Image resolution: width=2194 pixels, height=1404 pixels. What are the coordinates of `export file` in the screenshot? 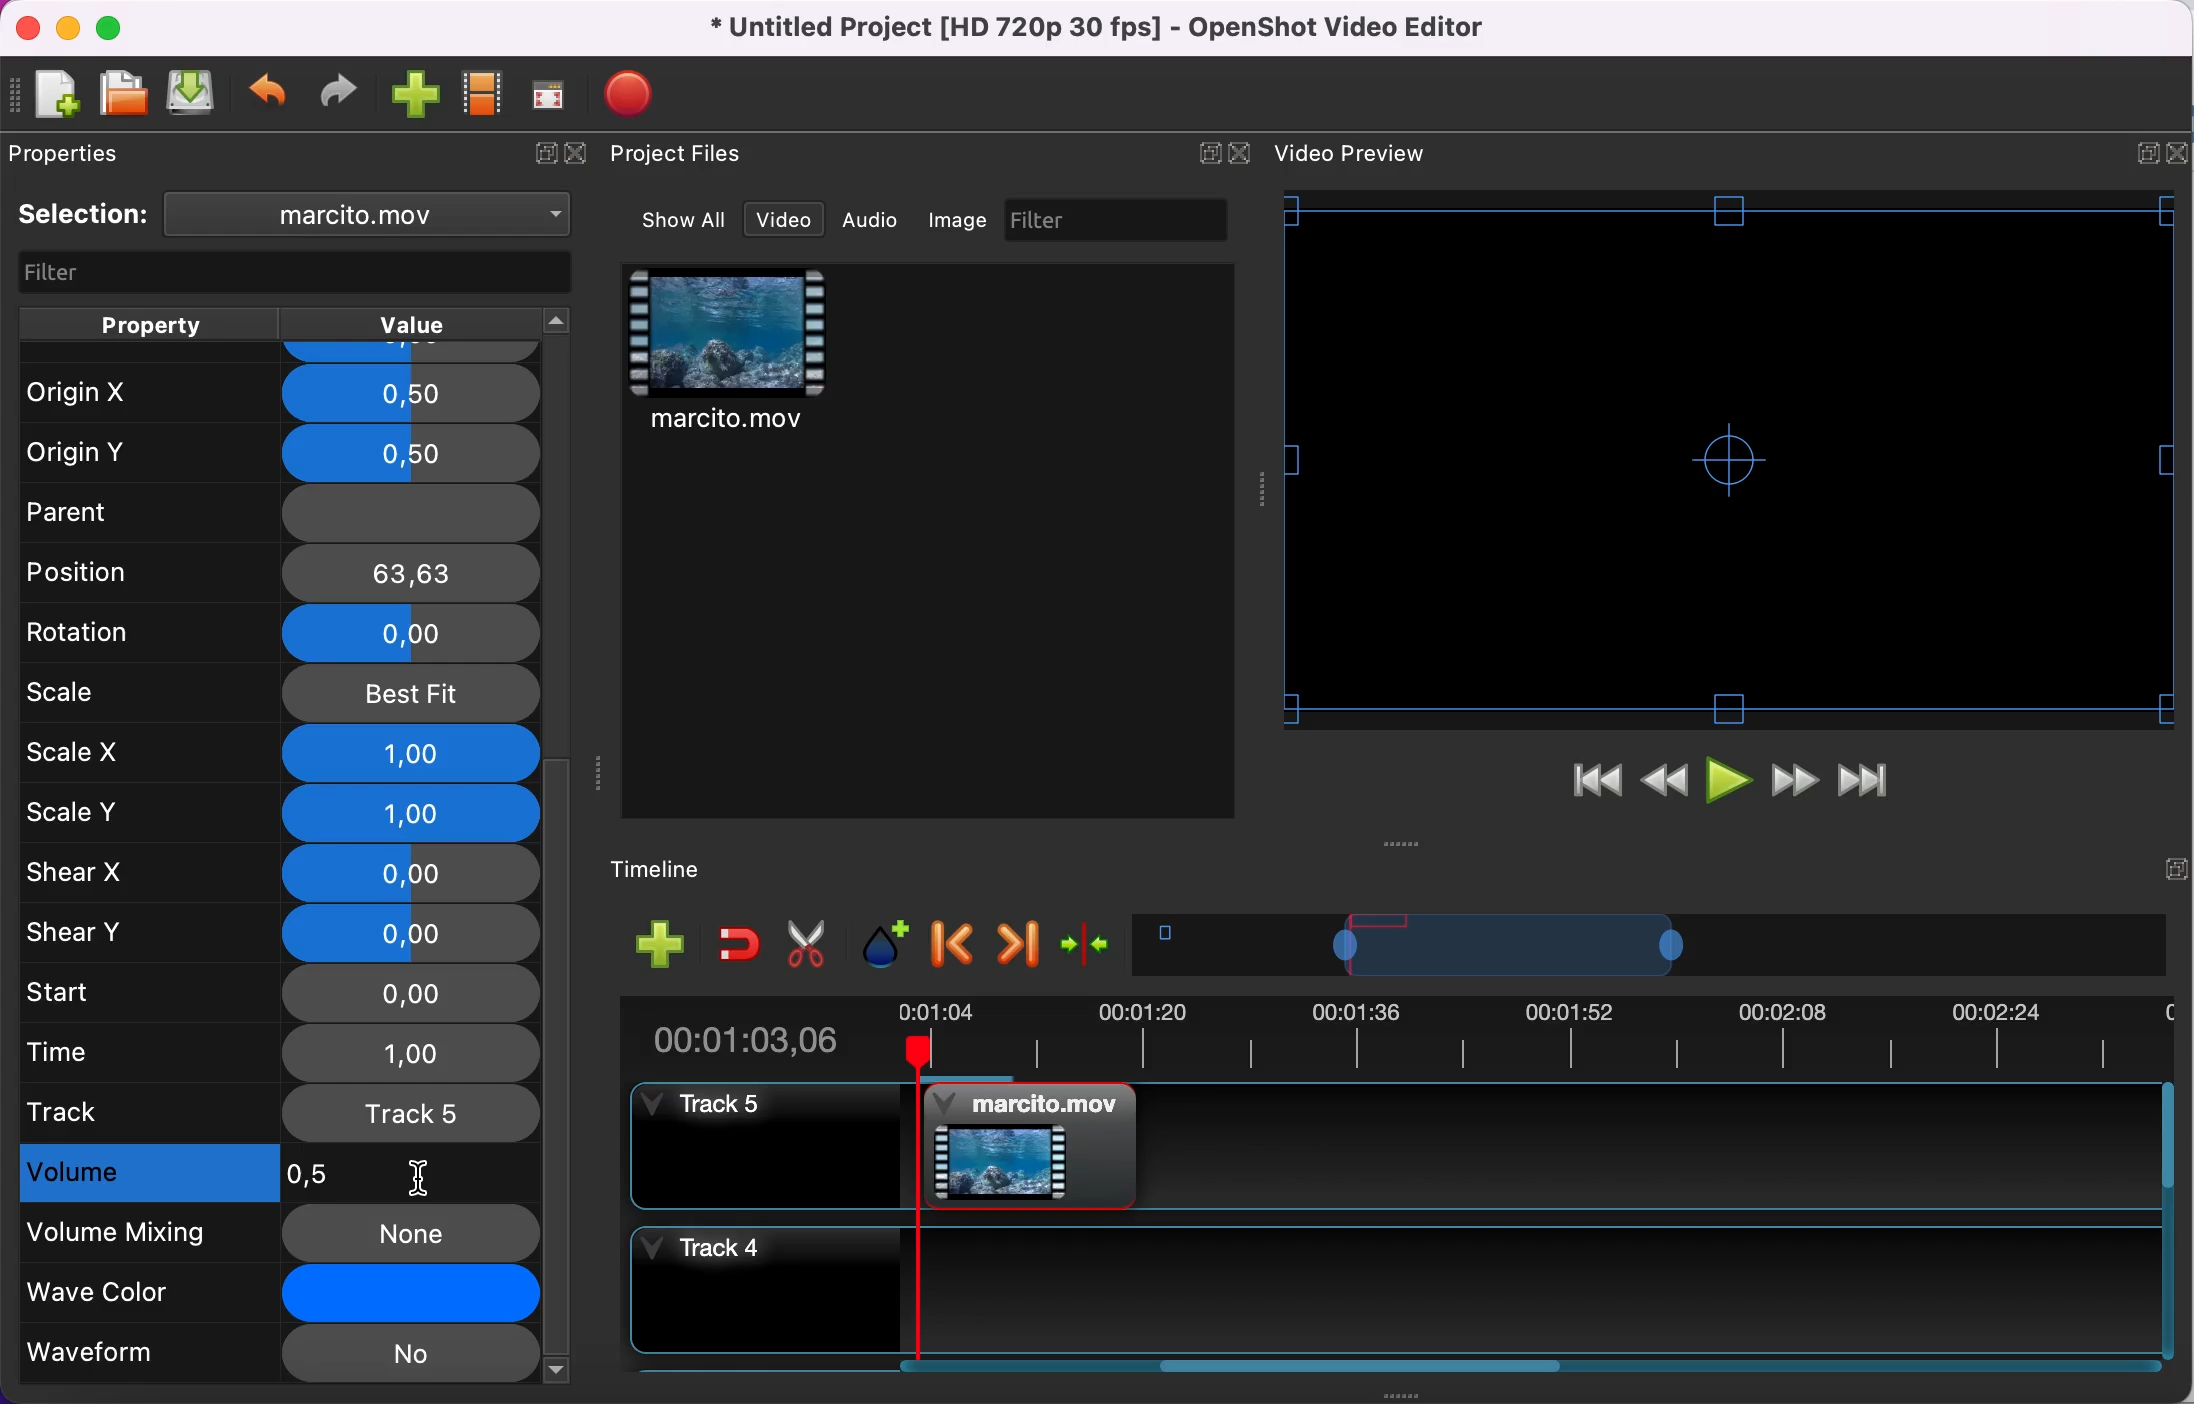 It's located at (639, 94).